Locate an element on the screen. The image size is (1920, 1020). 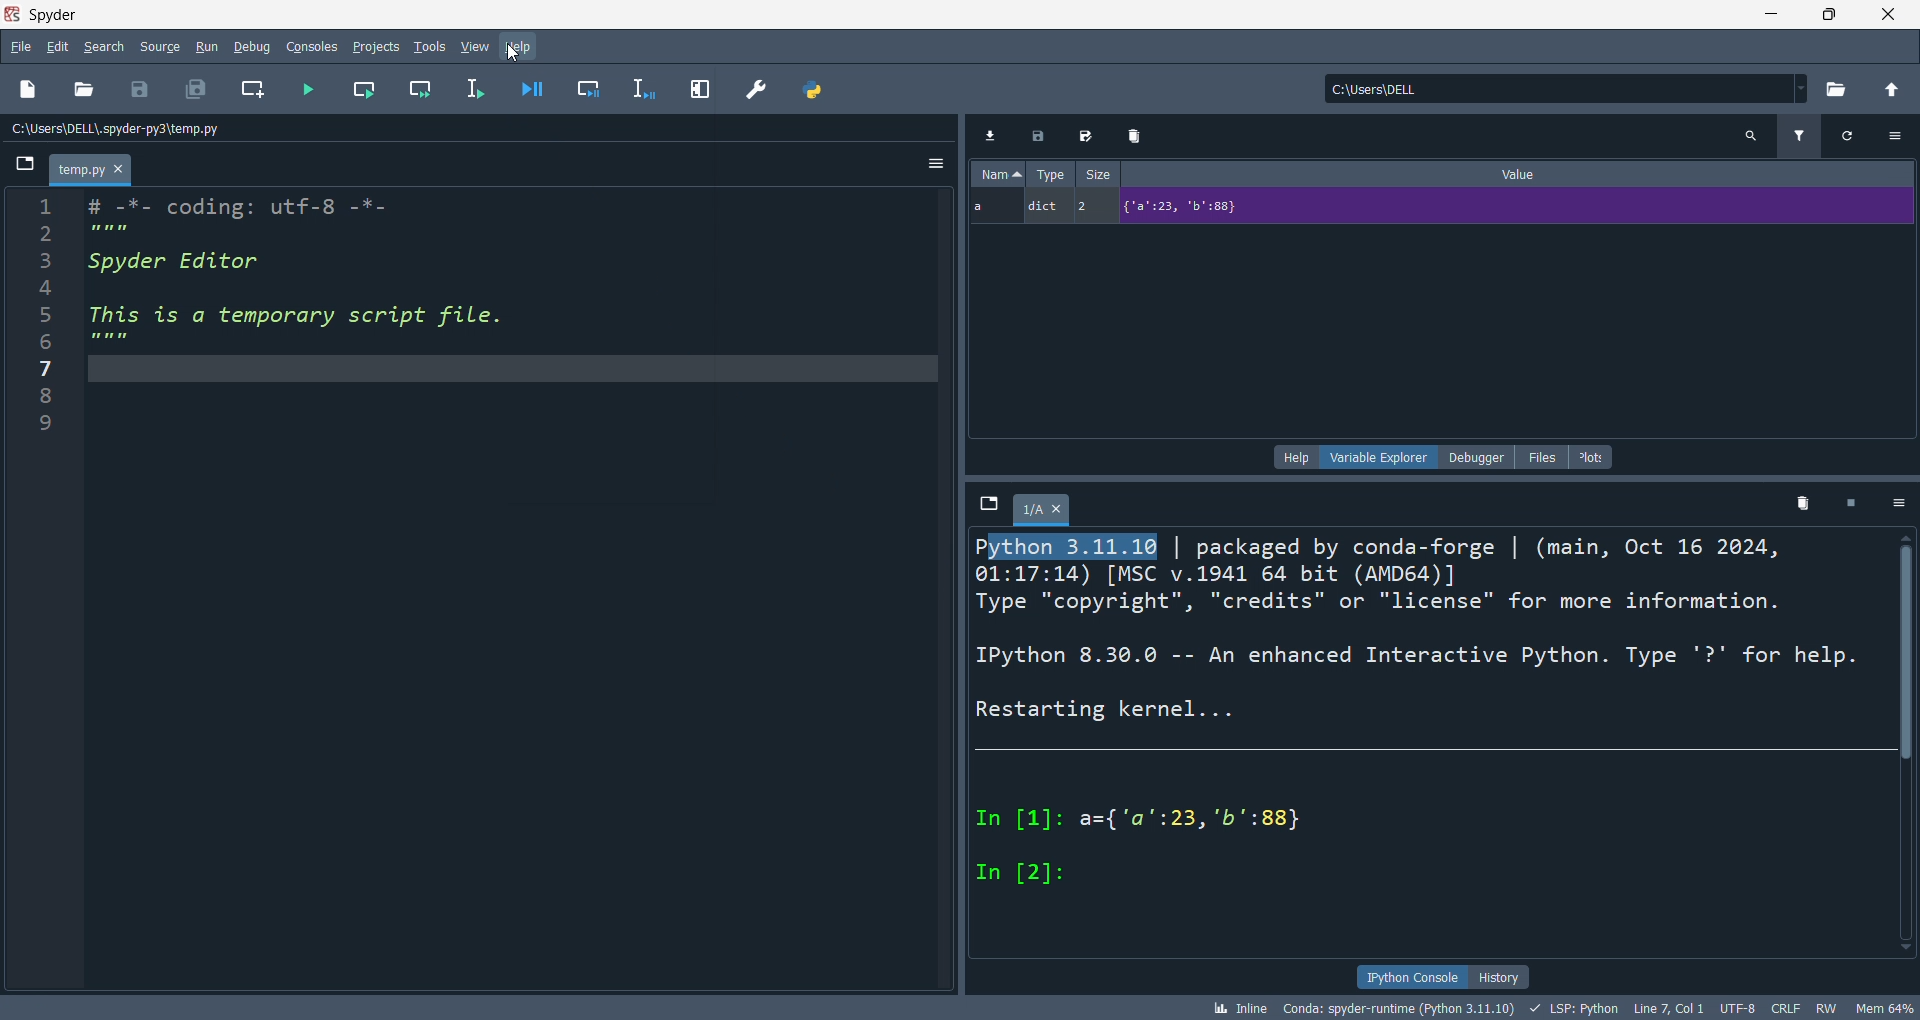
Cursor is located at coordinates (517, 53).